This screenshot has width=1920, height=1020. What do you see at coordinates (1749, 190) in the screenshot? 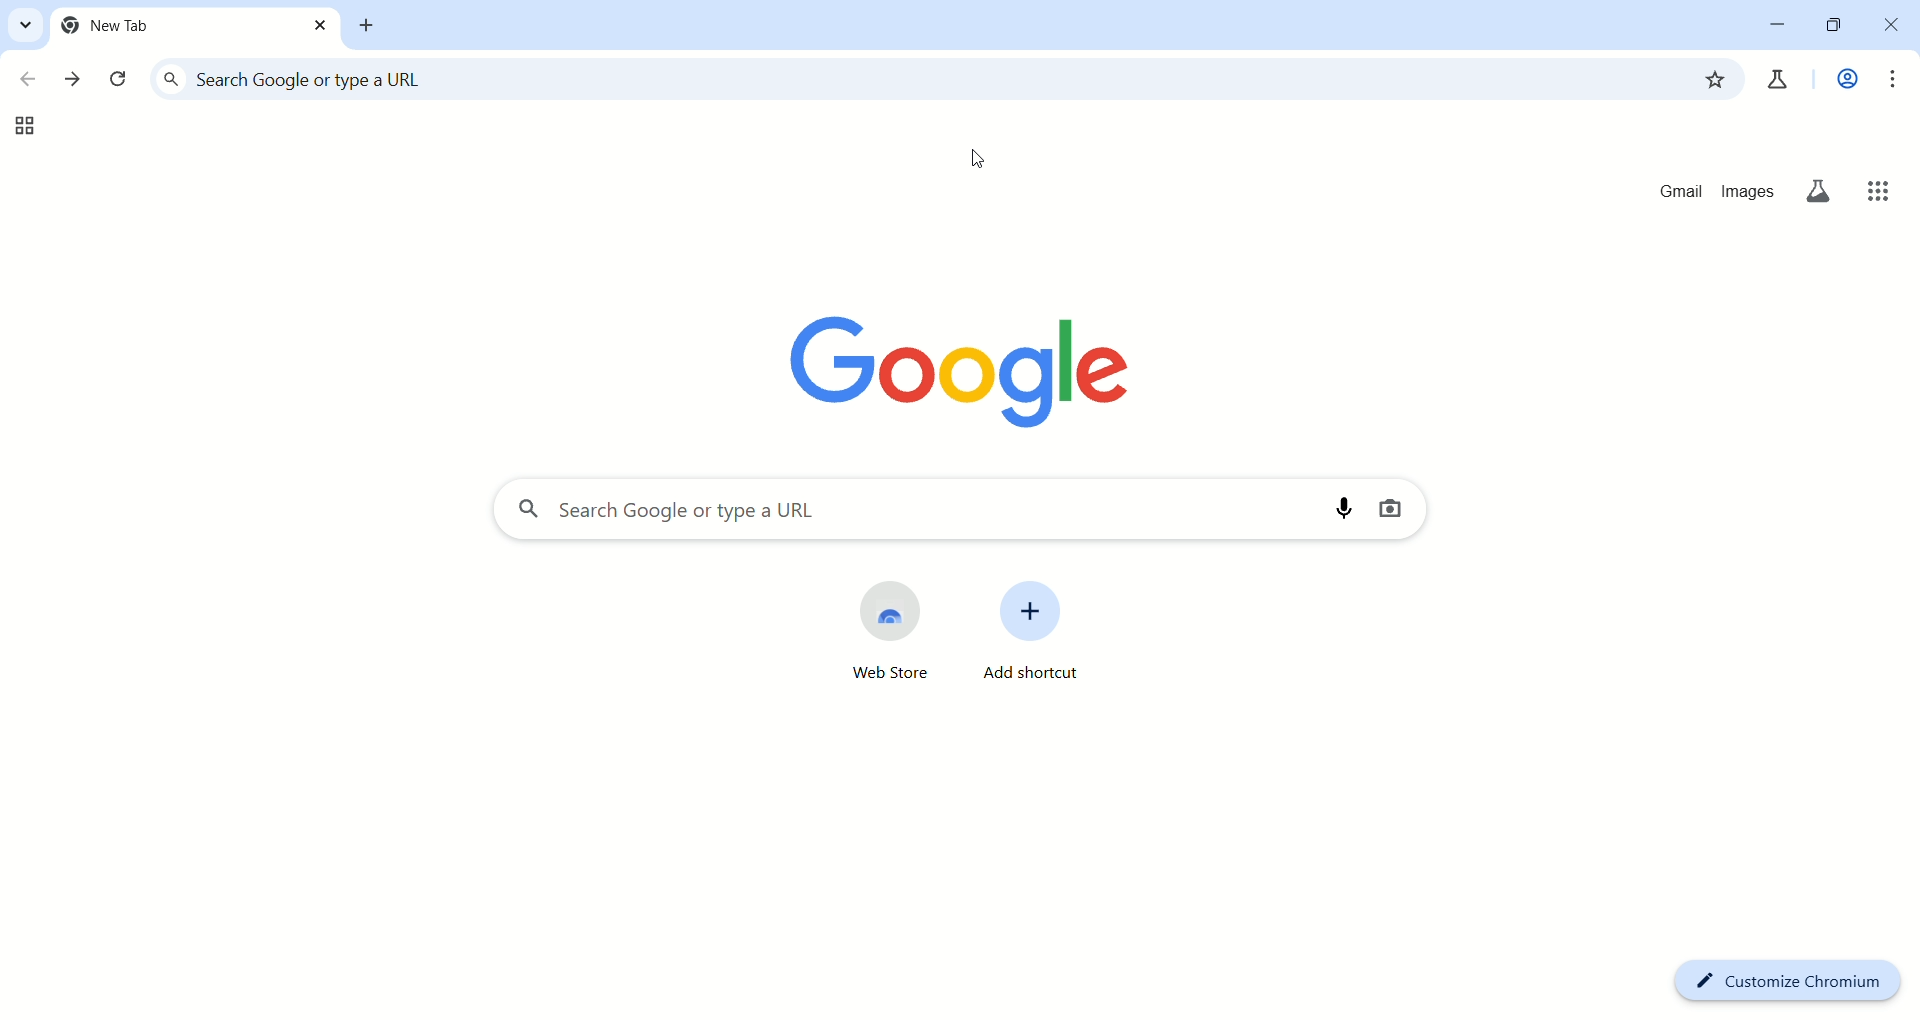
I see `images` at bounding box center [1749, 190].